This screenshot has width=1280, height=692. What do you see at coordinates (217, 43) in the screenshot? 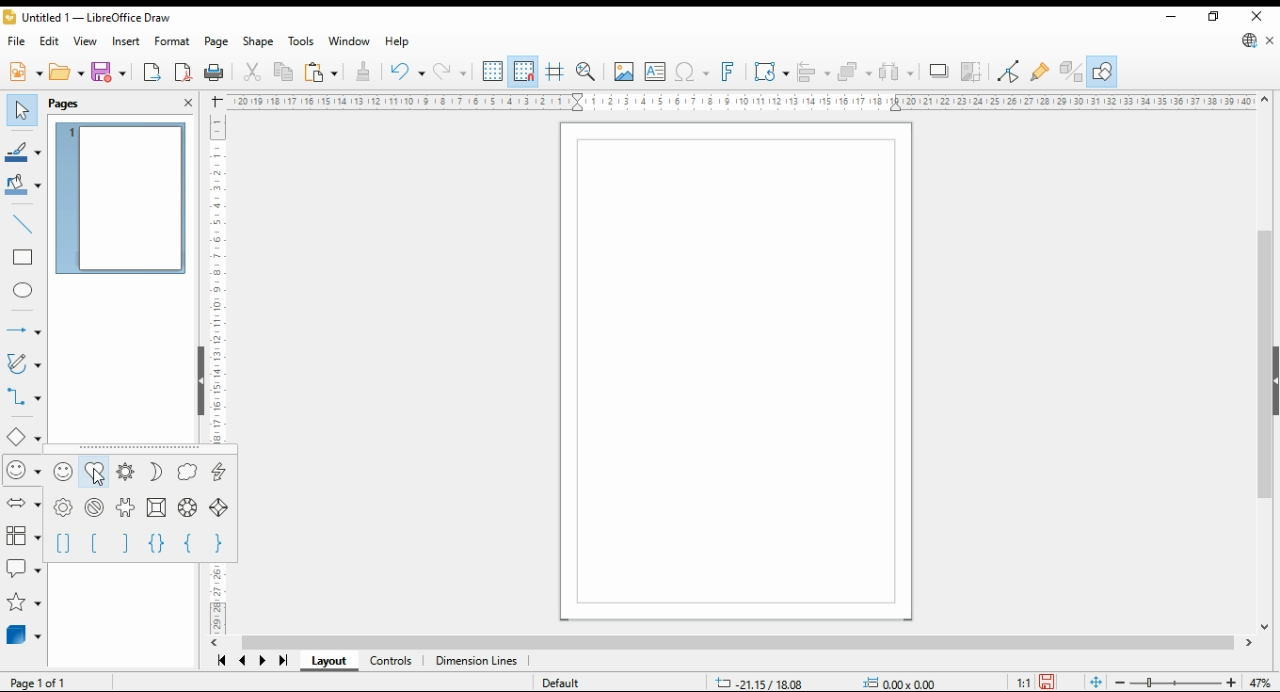
I see `page` at bounding box center [217, 43].